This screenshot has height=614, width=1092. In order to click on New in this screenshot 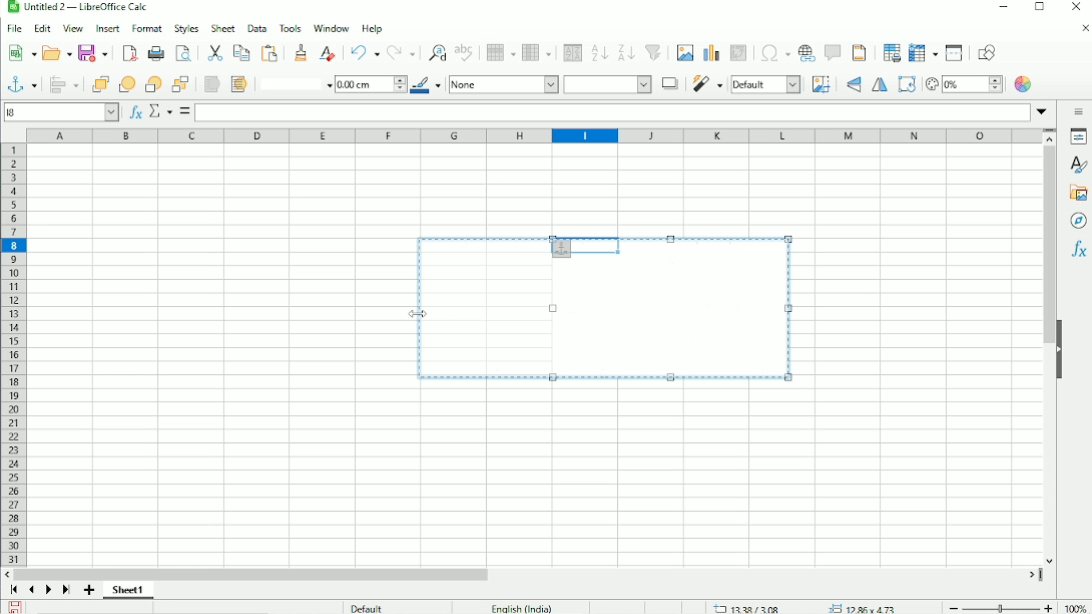, I will do `click(22, 53)`.